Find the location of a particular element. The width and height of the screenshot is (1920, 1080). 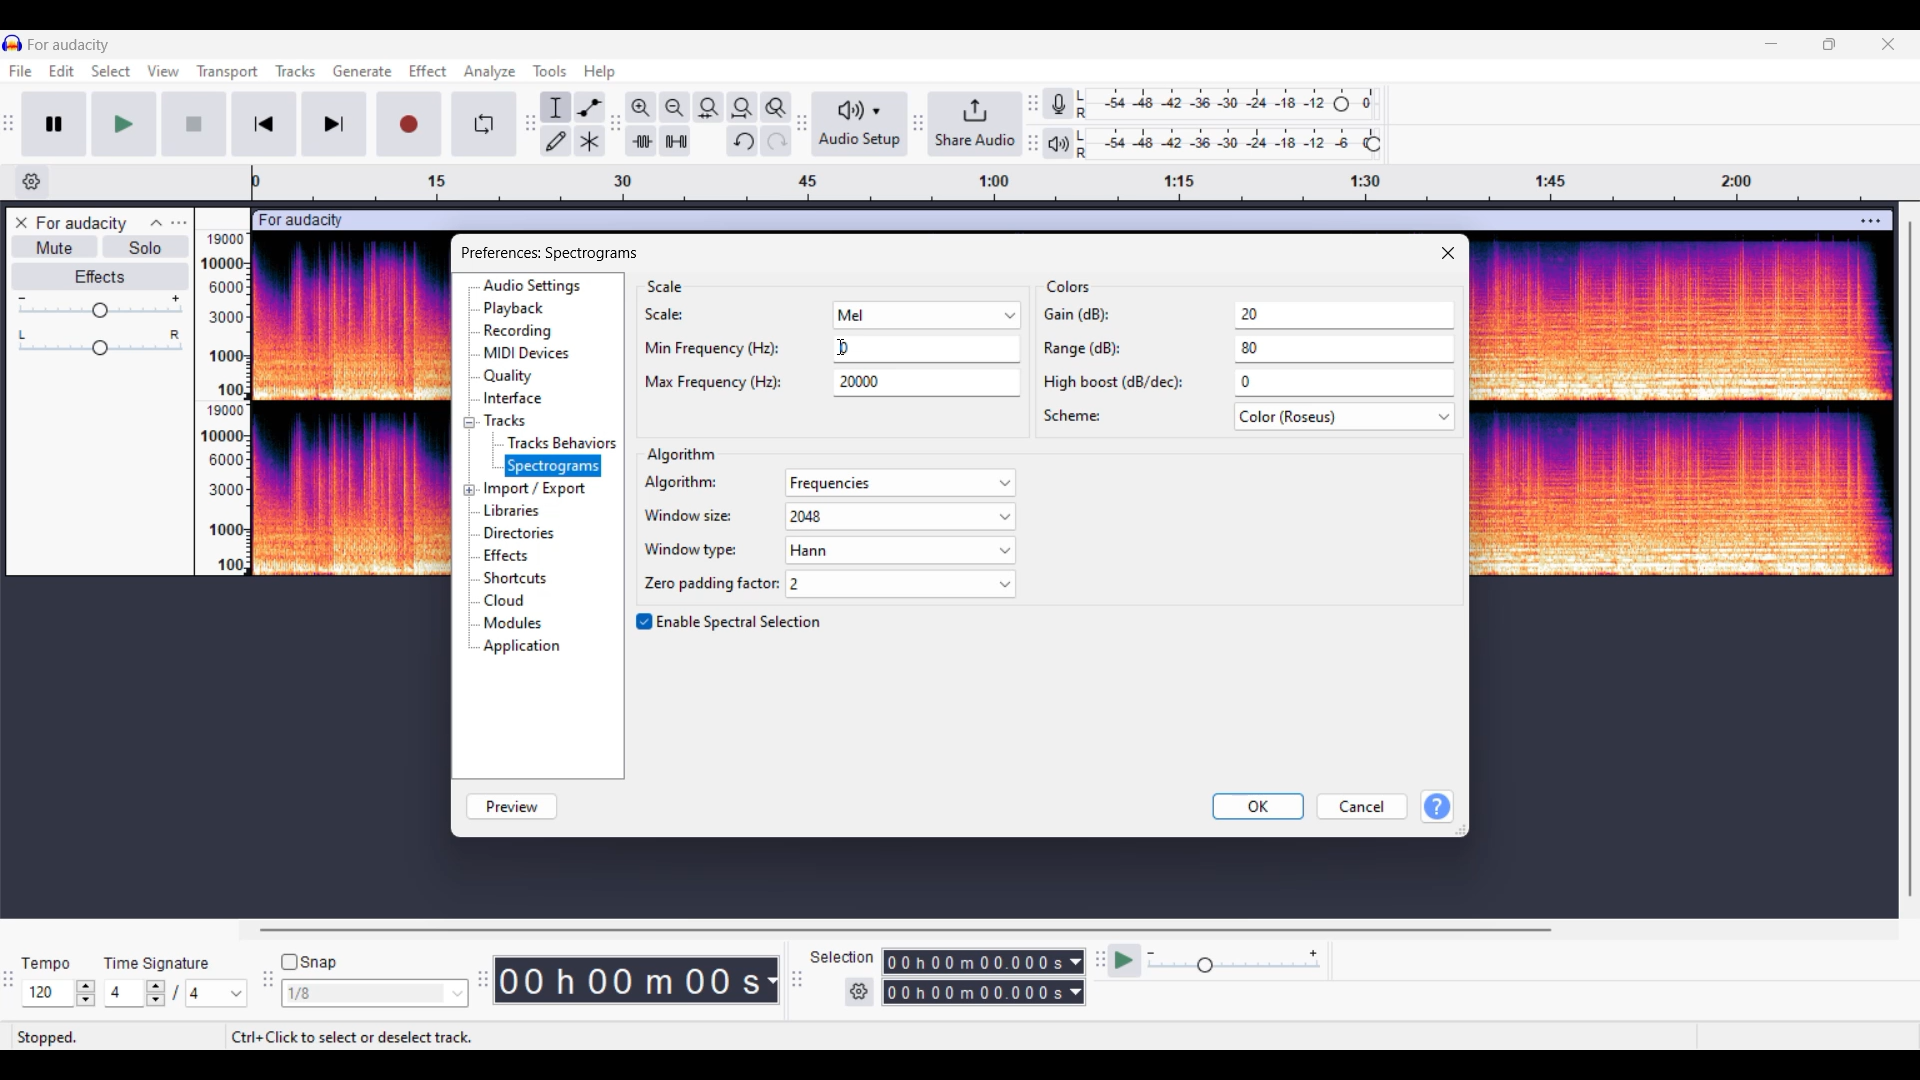

Selection tool is located at coordinates (557, 108).